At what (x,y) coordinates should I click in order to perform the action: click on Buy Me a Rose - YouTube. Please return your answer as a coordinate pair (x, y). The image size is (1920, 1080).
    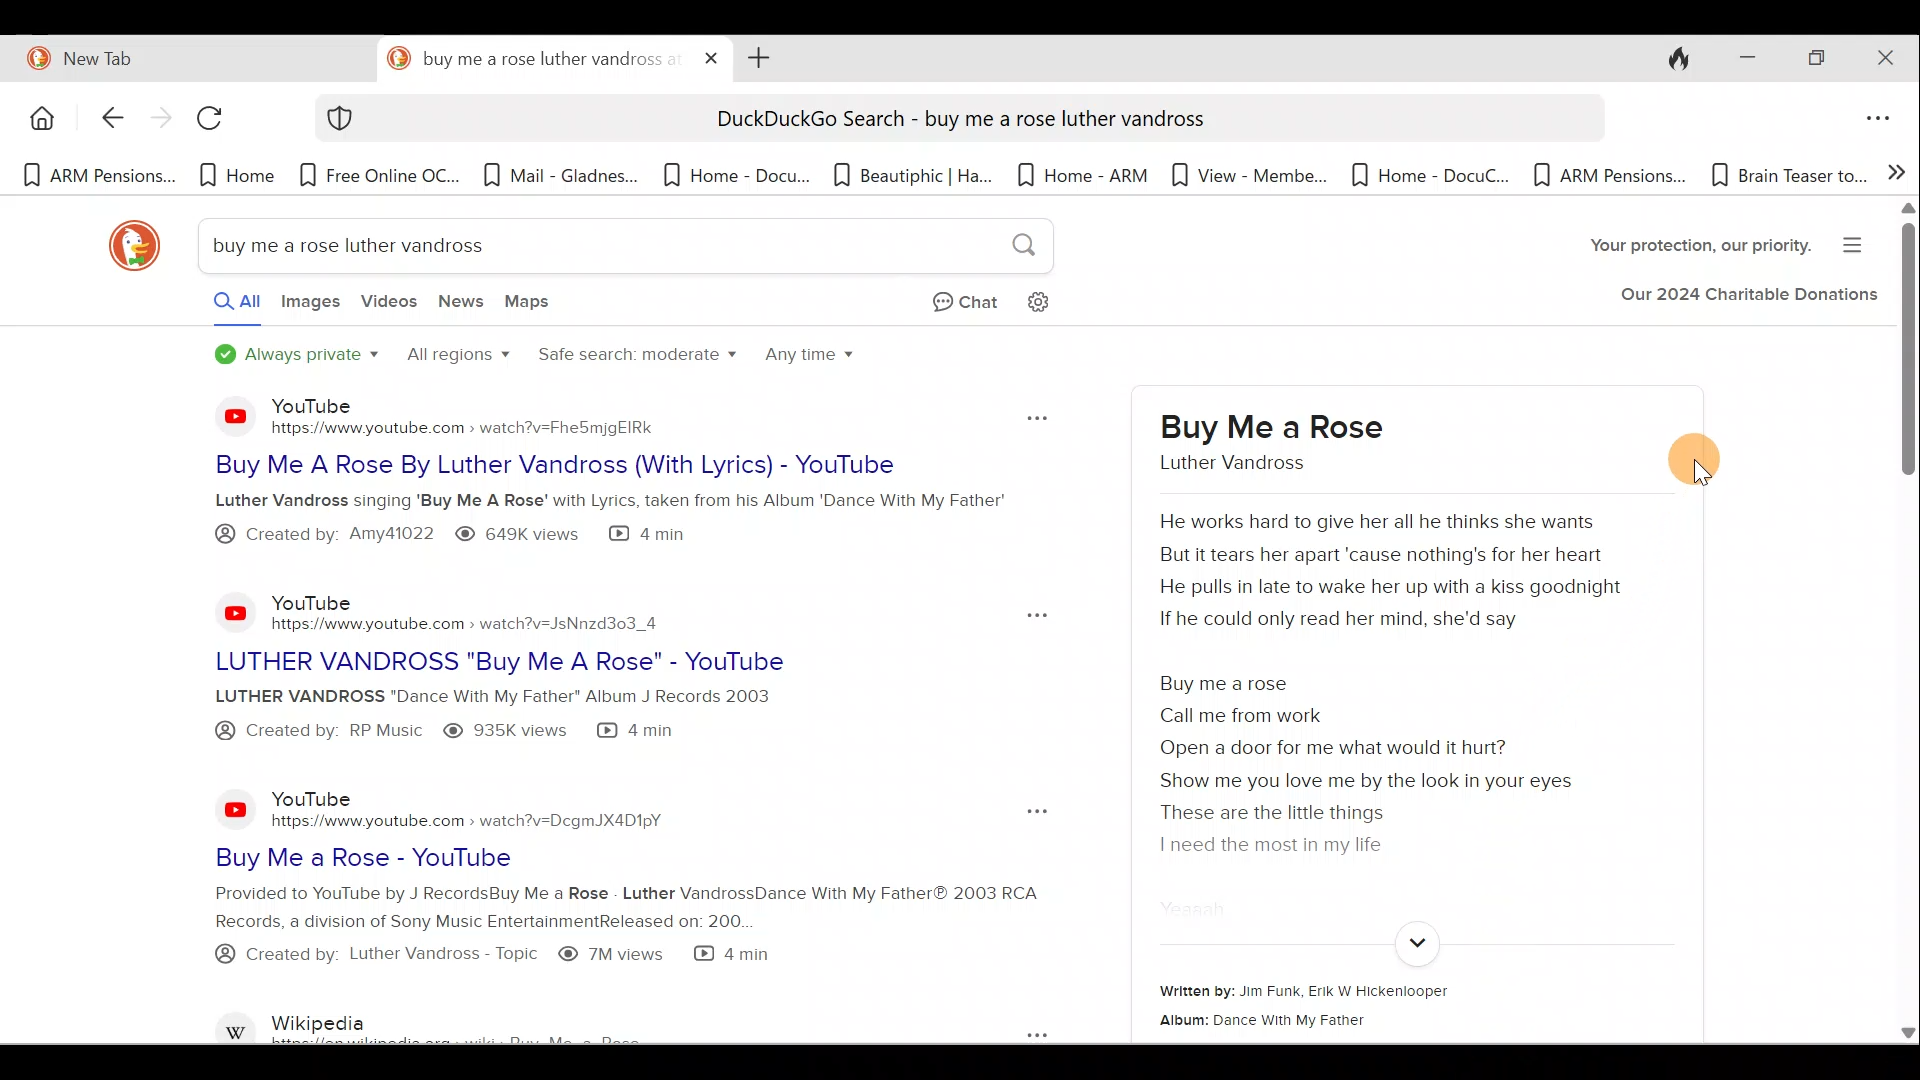
    Looking at the image, I should click on (524, 857).